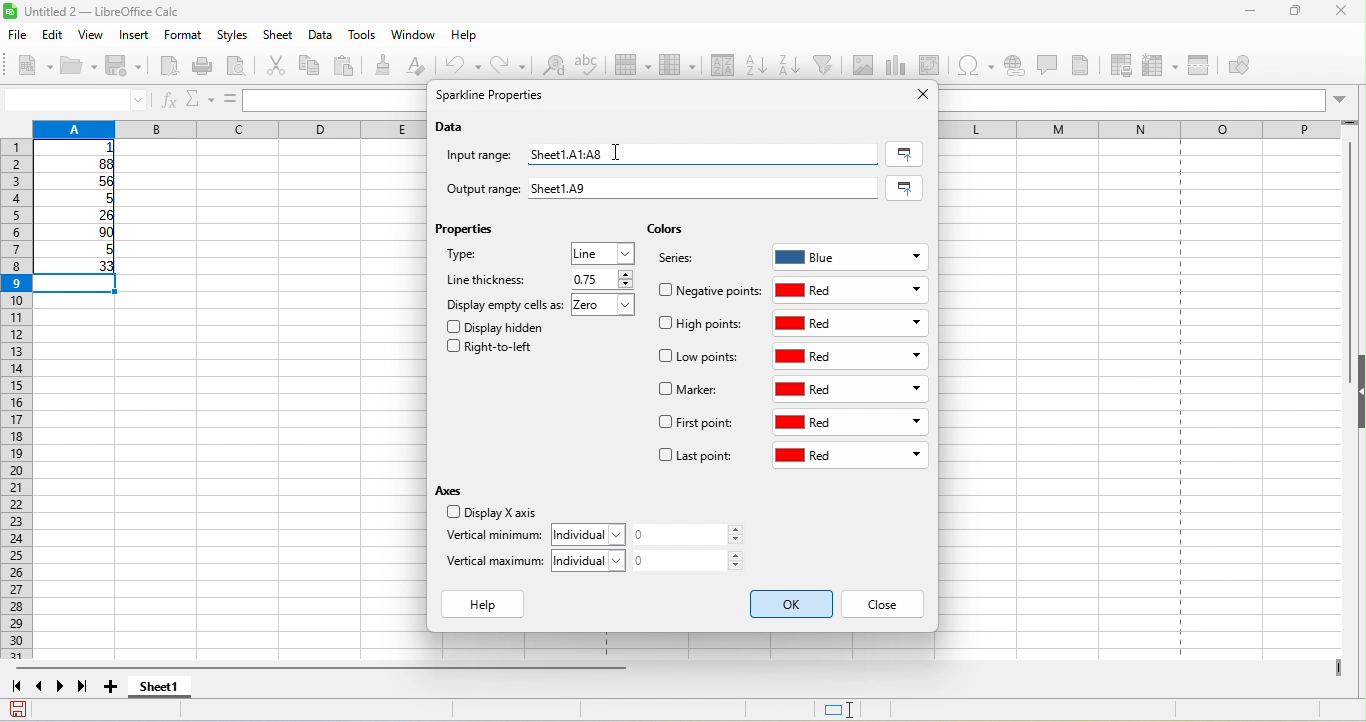 Image resolution: width=1366 pixels, height=722 pixels. I want to click on scroll to next sheet, so click(65, 689).